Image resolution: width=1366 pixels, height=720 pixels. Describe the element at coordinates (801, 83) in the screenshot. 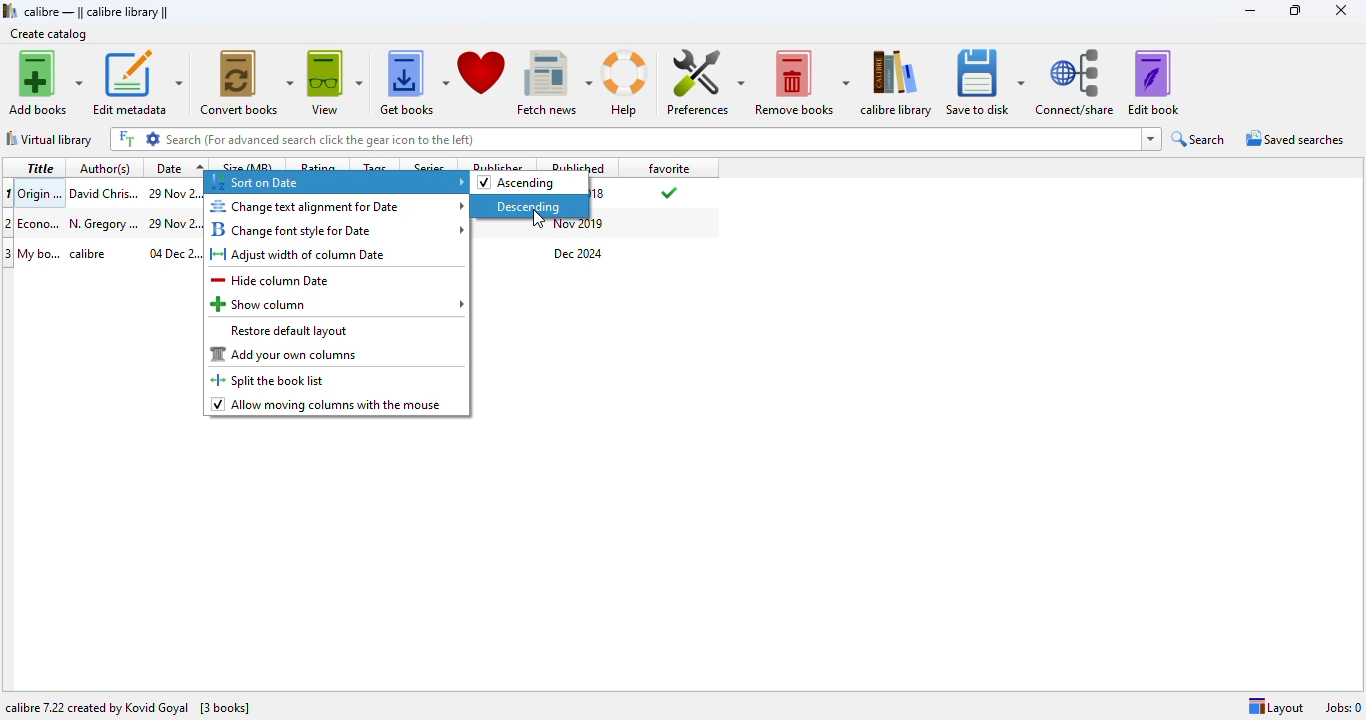

I see `remove books` at that location.